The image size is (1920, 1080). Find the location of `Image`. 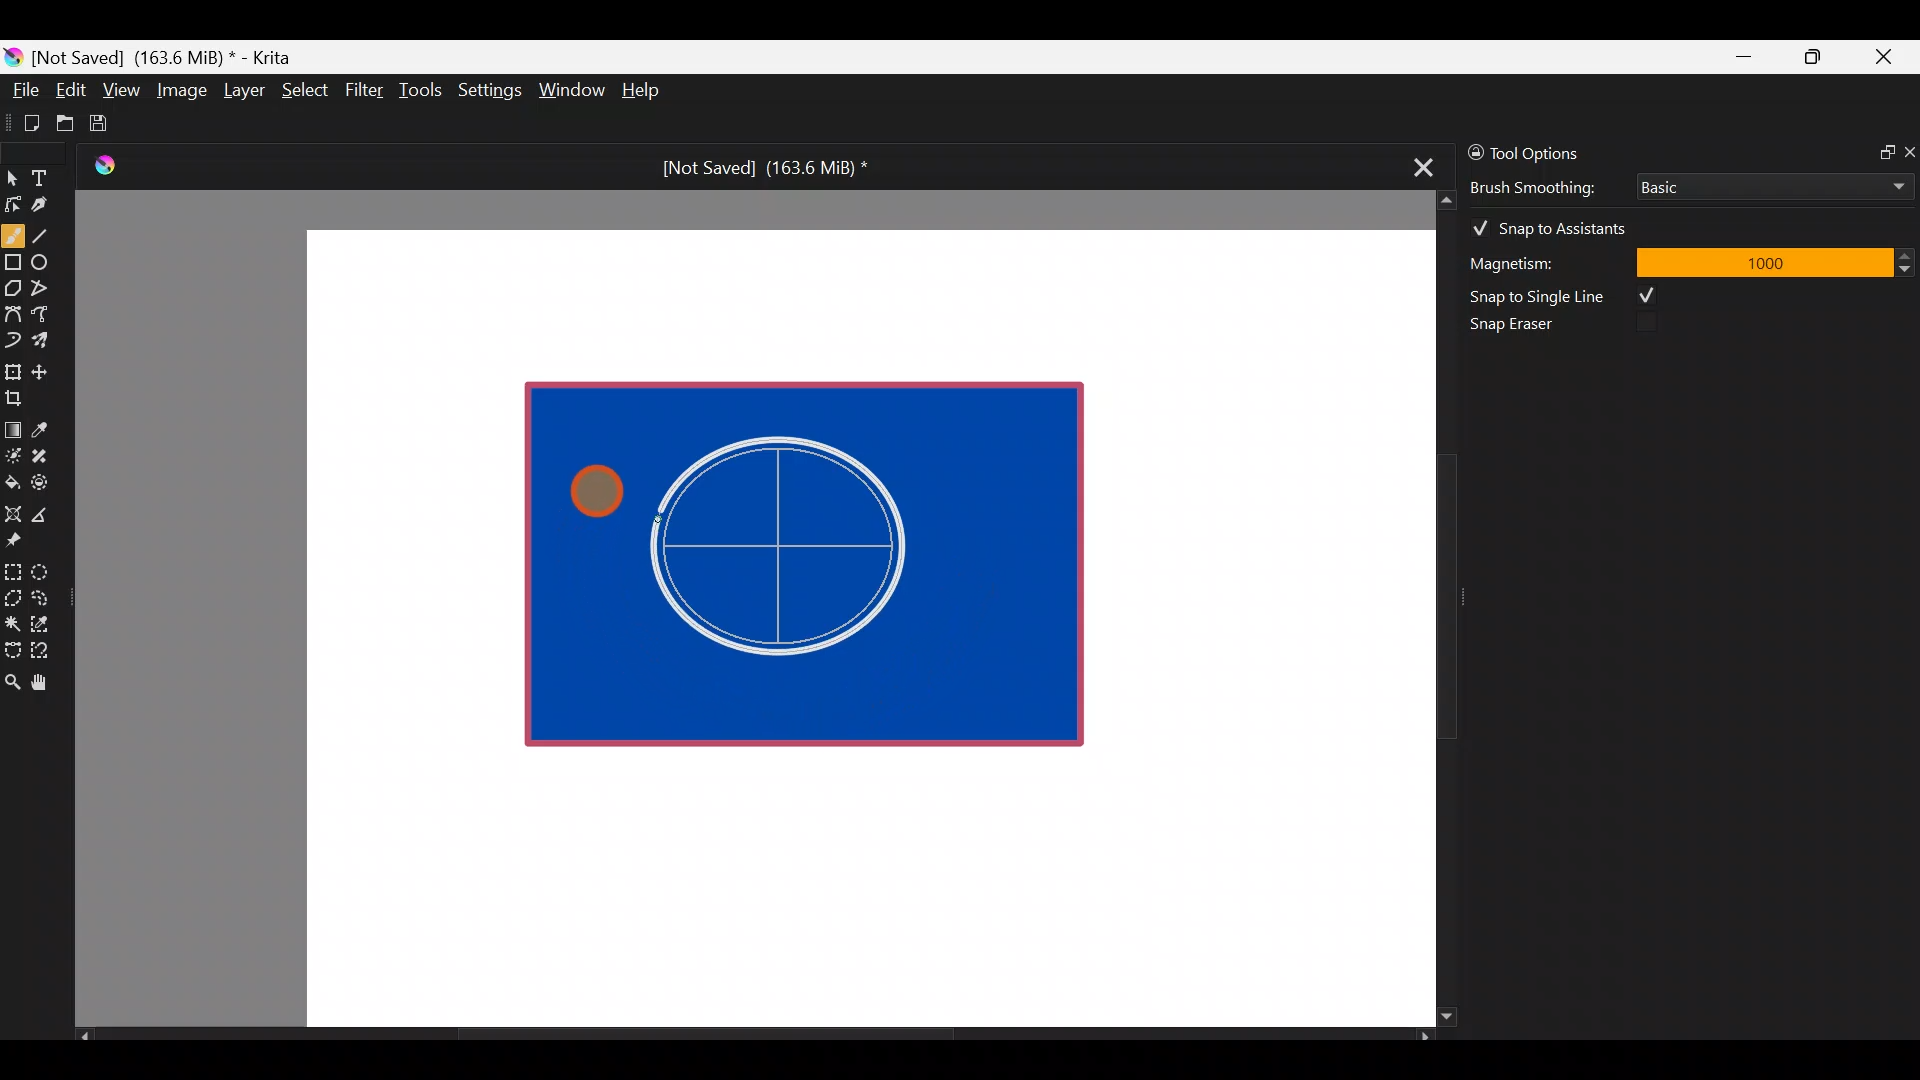

Image is located at coordinates (181, 90).